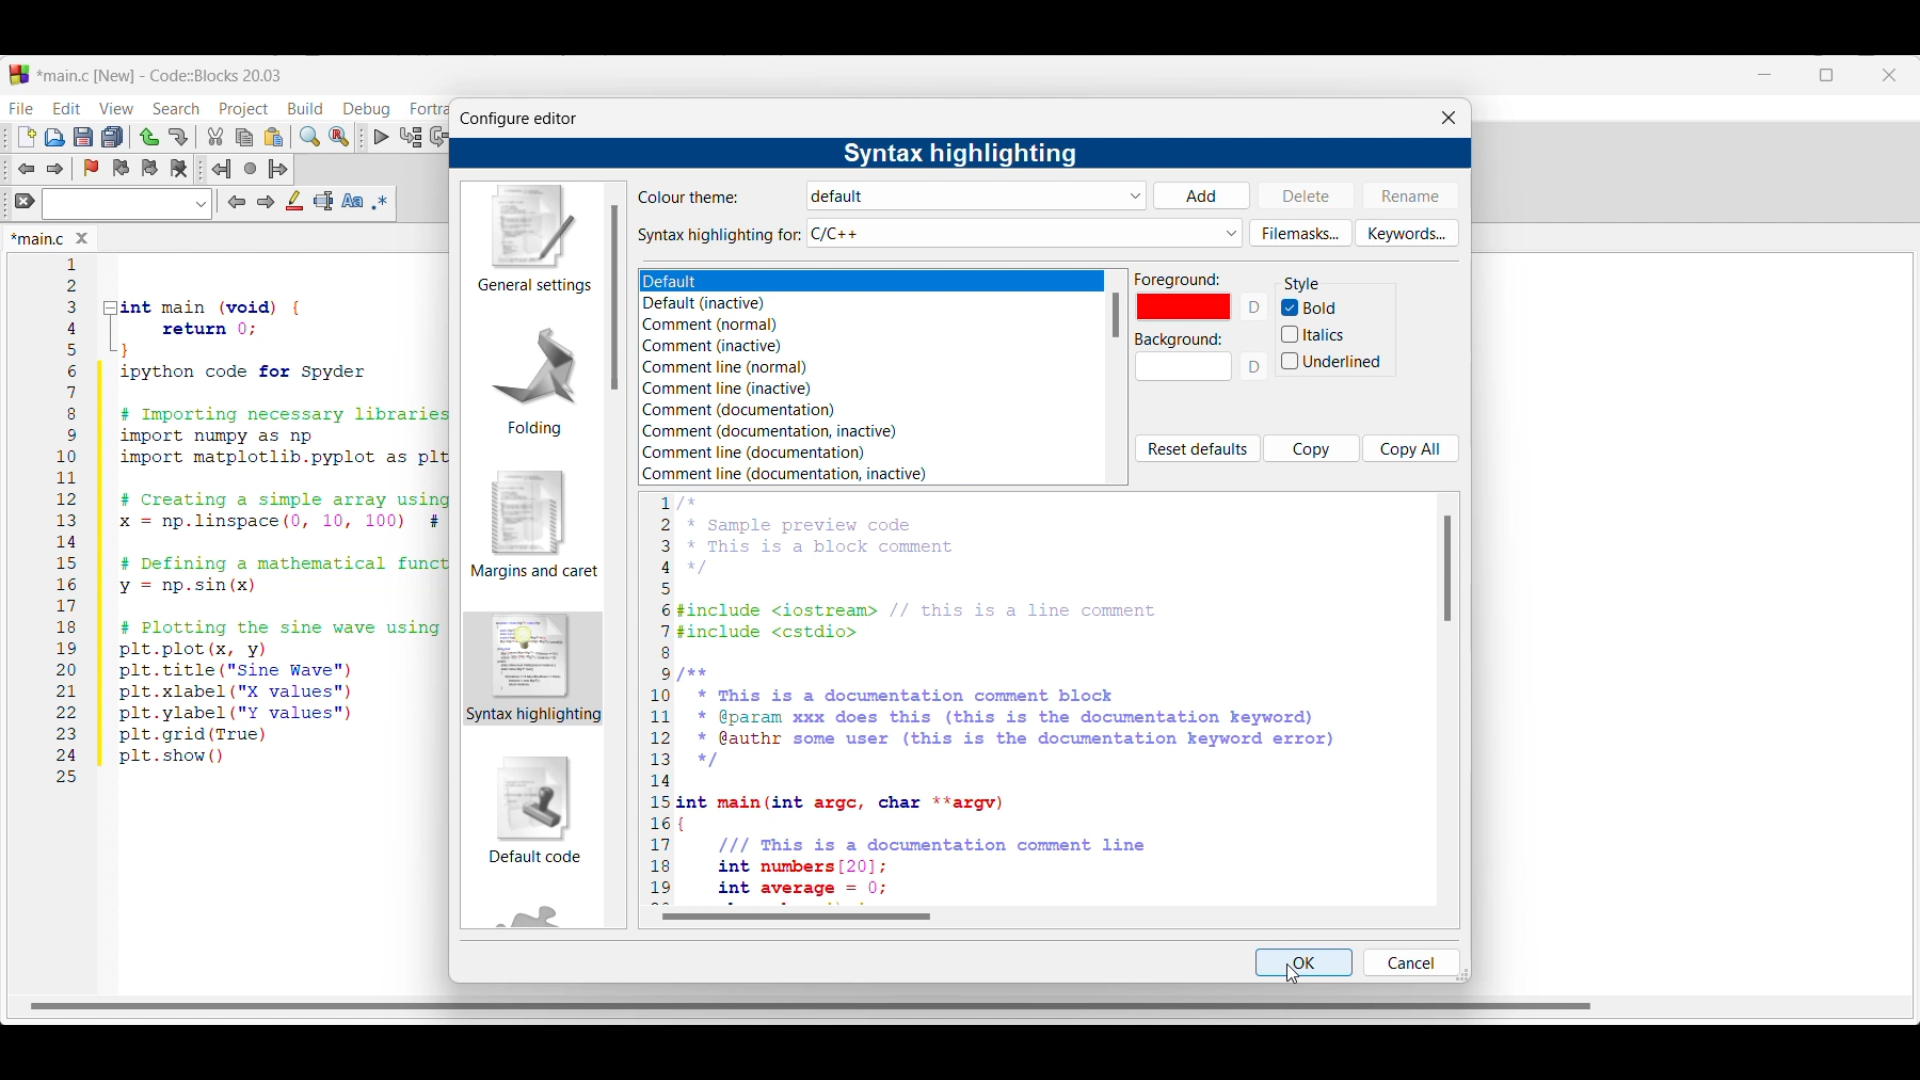 The image size is (1920, 1080). Describe the element at coordinates (1290, 974) in the screenshot. I see `Cursor clicking on Bold toggle` at that location.